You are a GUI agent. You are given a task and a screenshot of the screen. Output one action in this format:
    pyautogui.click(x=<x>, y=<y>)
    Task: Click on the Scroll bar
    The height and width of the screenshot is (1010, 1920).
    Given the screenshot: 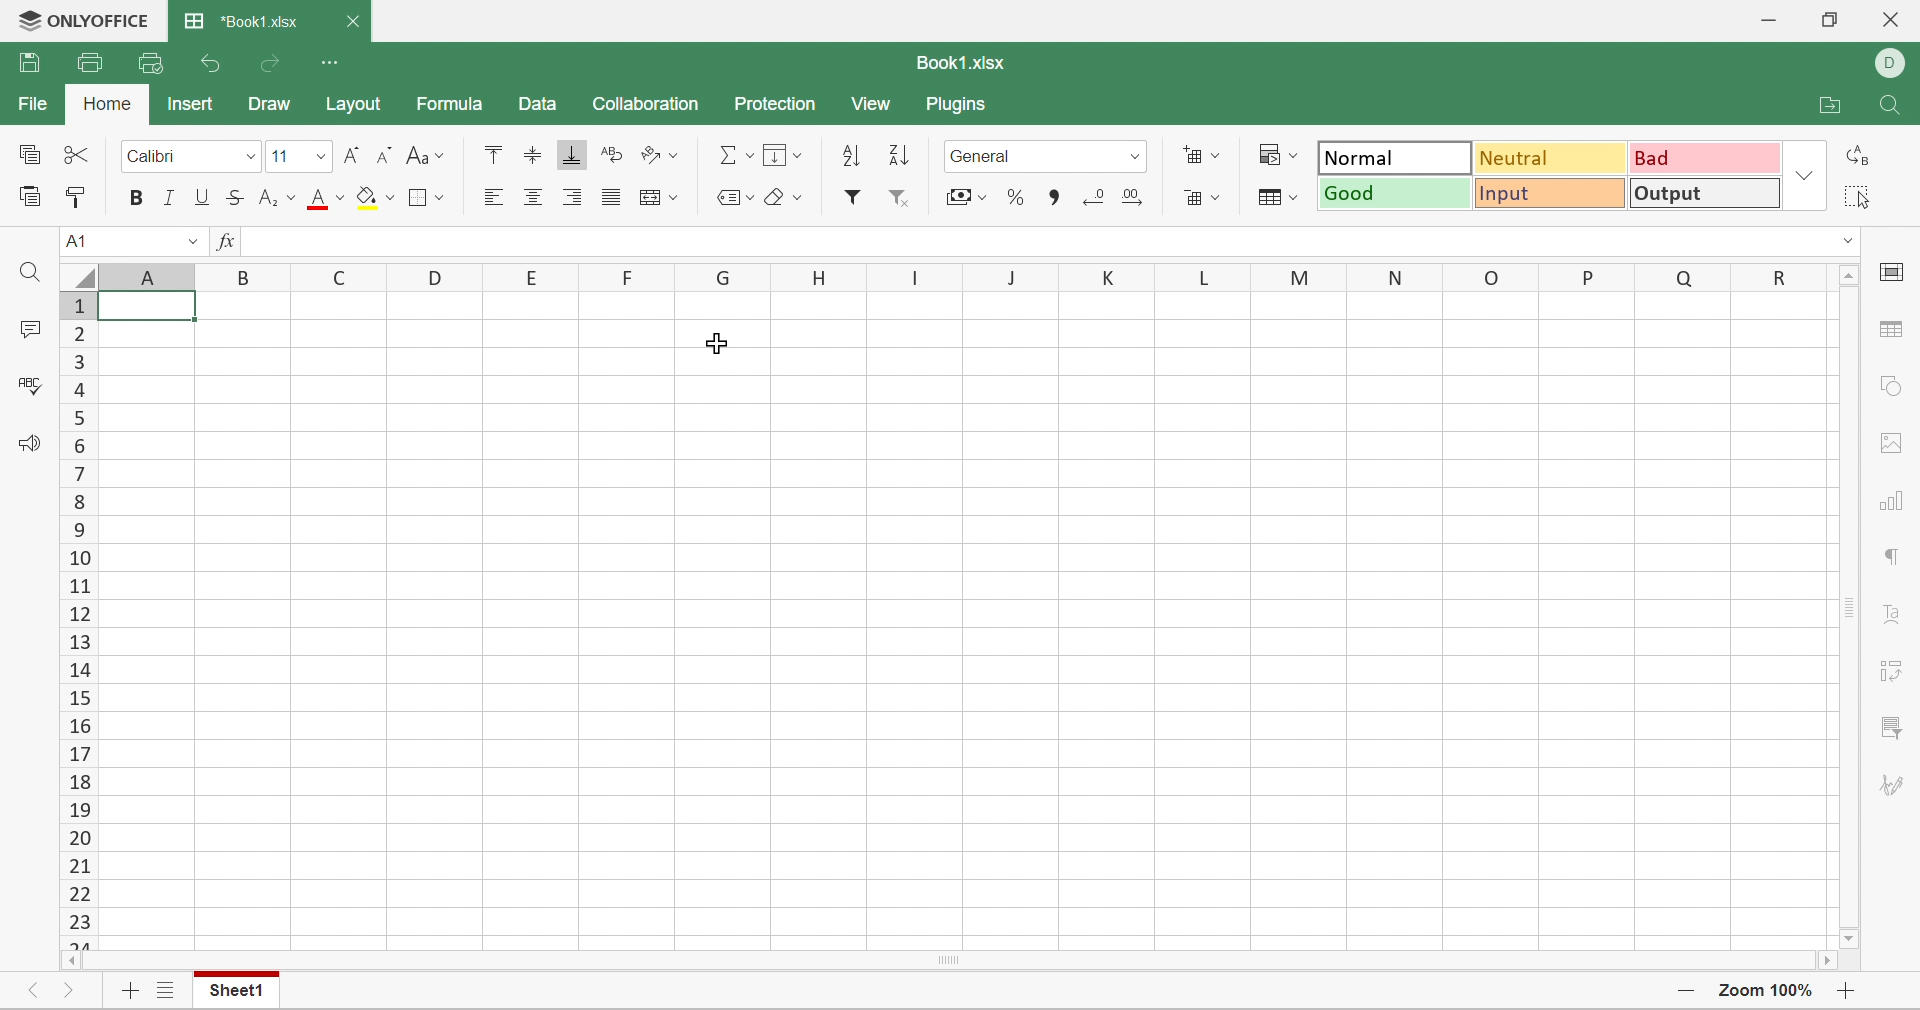 What is the action you would take?
    pyautogui.click(x=1849, y=607)
    